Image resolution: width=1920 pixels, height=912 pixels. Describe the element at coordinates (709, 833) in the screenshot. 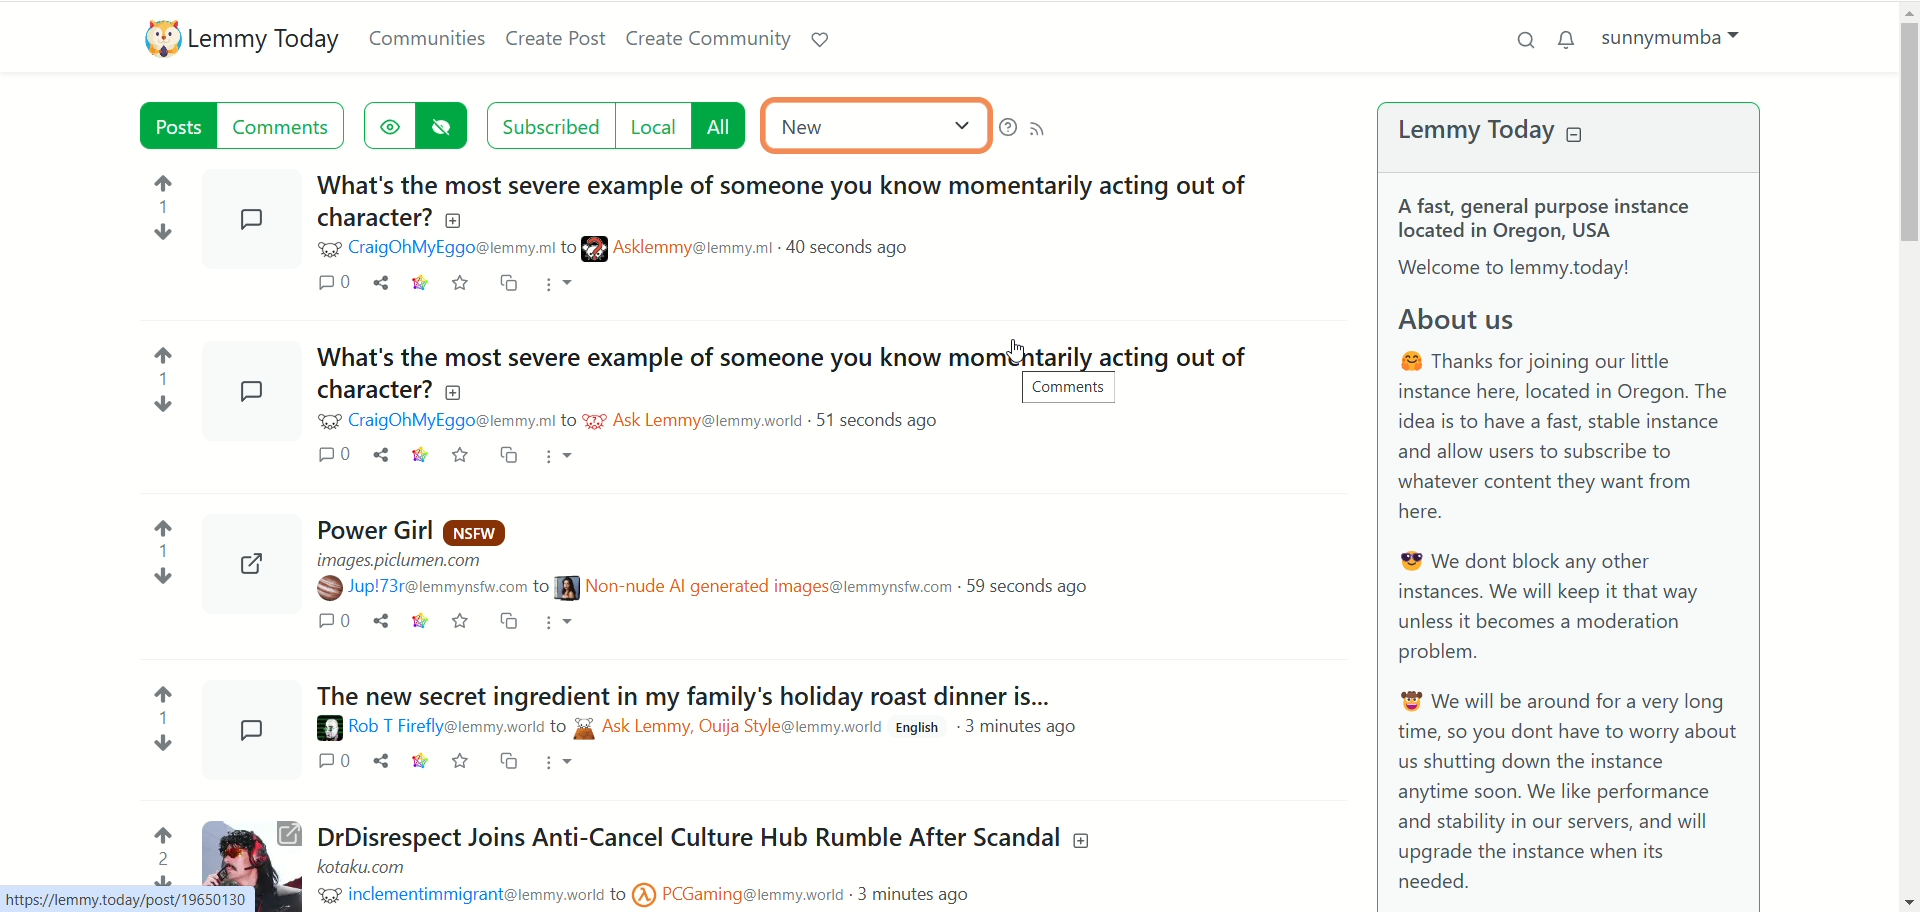

I see `DrDisrespect Joins Anti-Cancel Culture Hub Rumble After Scandal` at that location.